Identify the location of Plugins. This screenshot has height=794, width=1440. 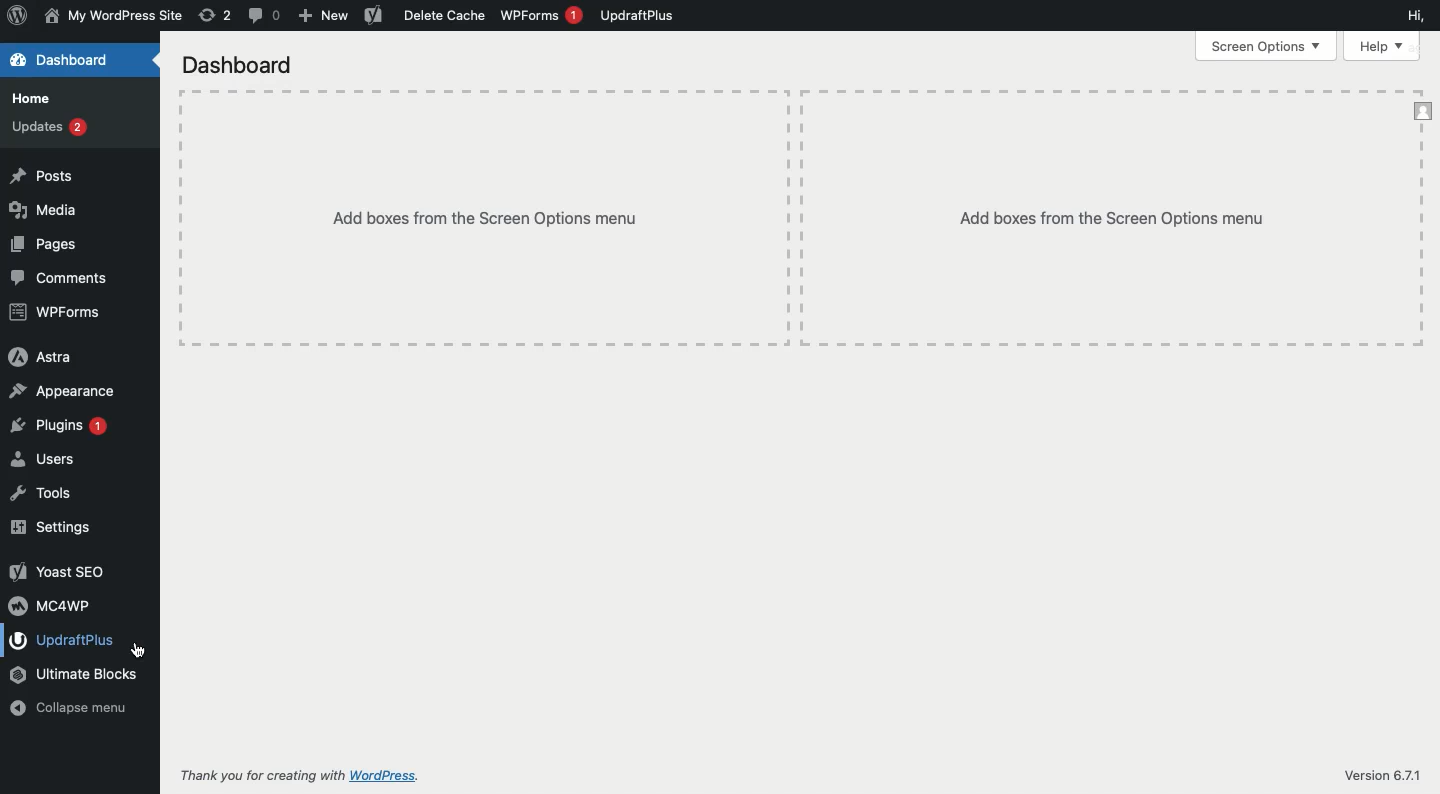
(56, 426).